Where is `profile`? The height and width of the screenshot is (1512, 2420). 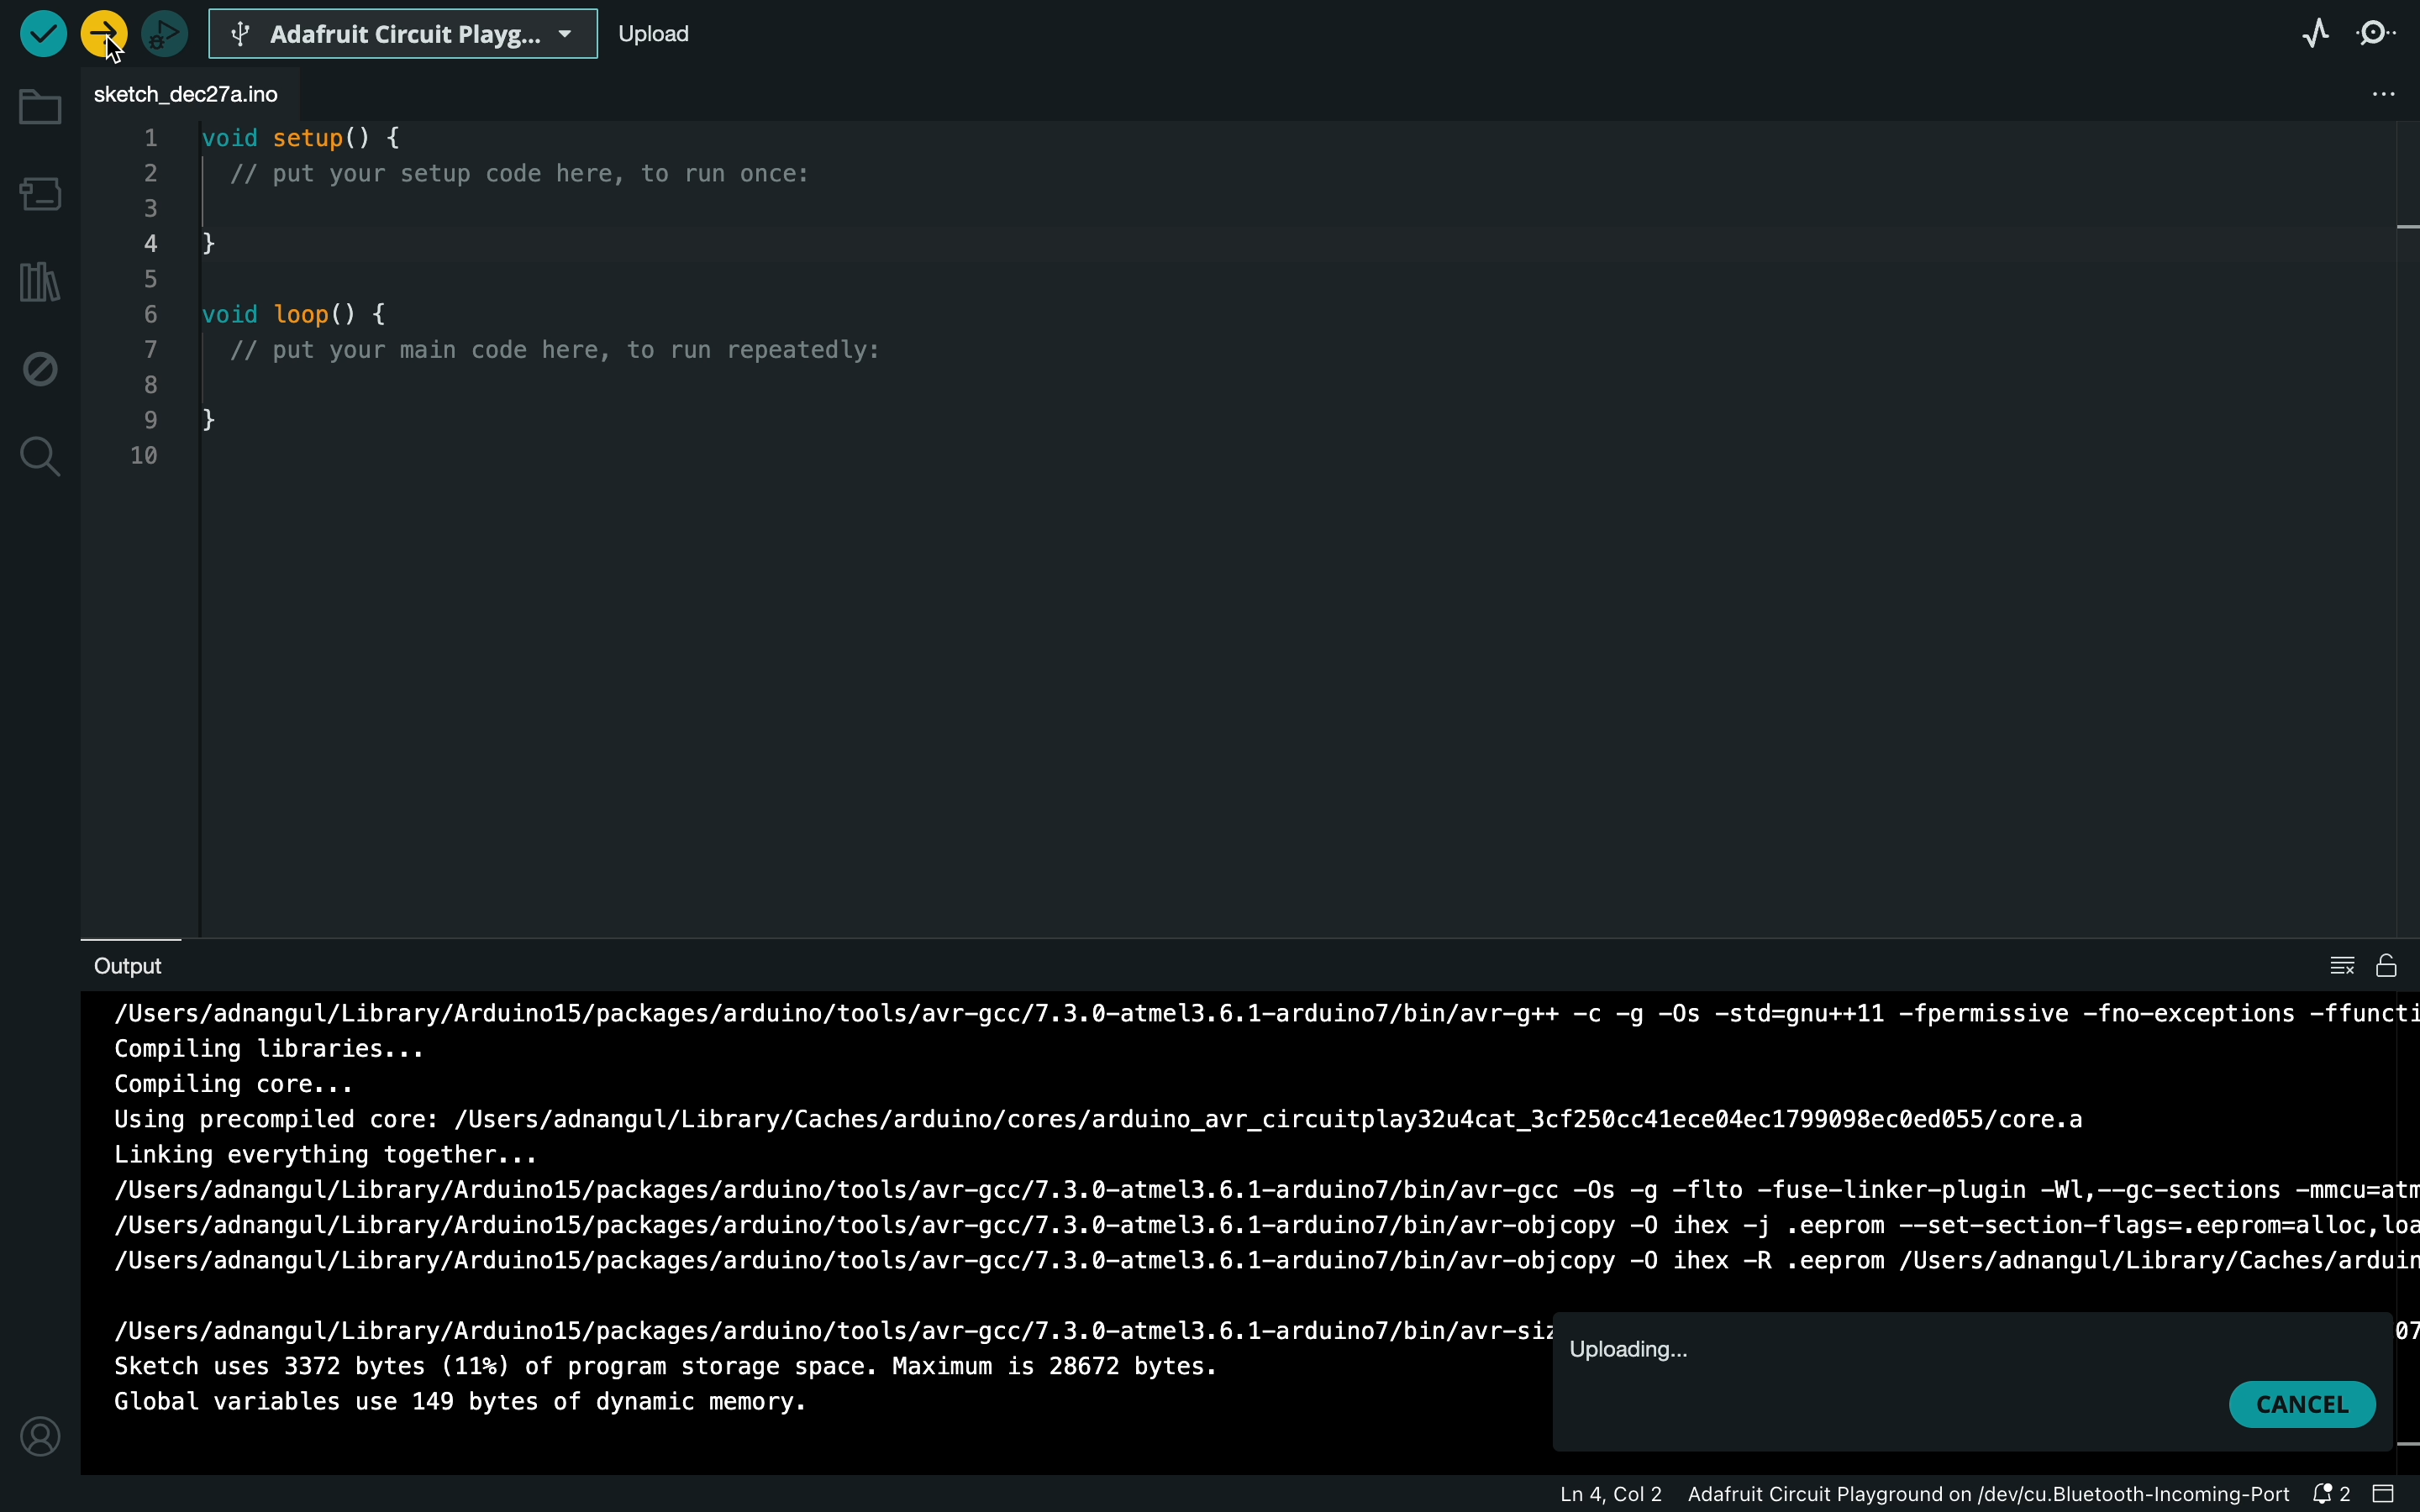 profile is located at coordinates (37, 1436).